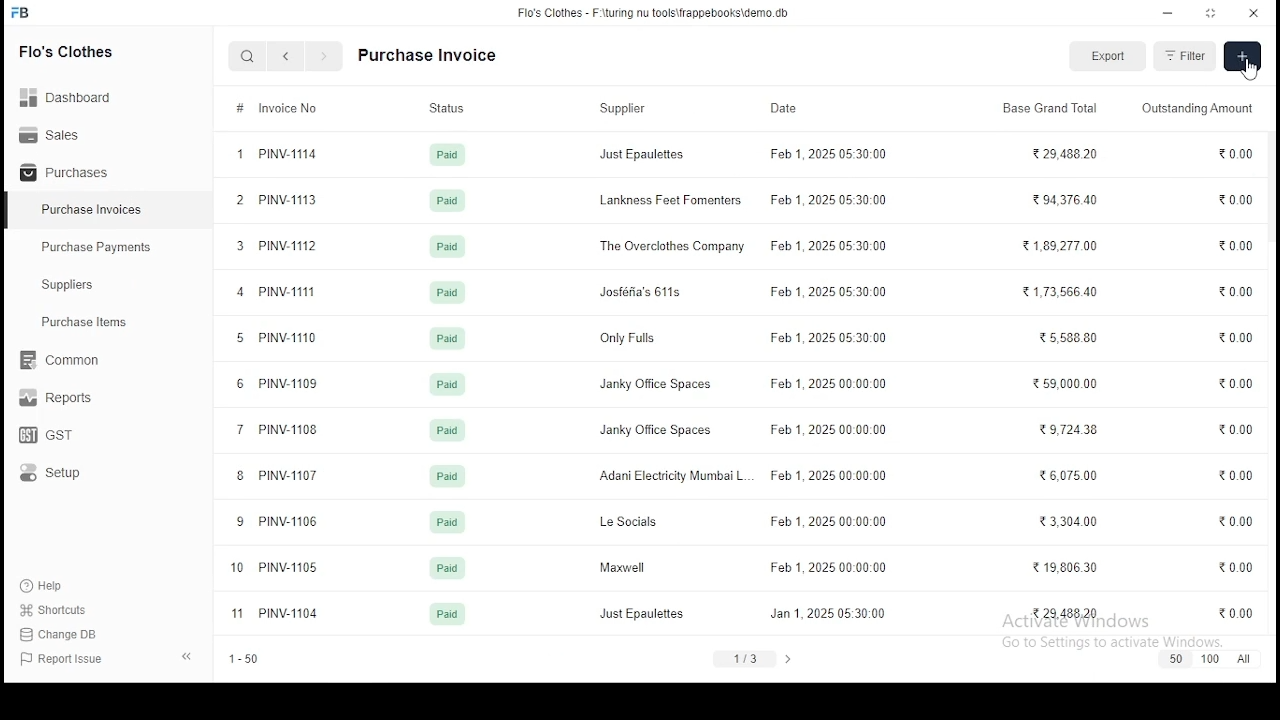  I want to click on 1-50, so click(244, 661).